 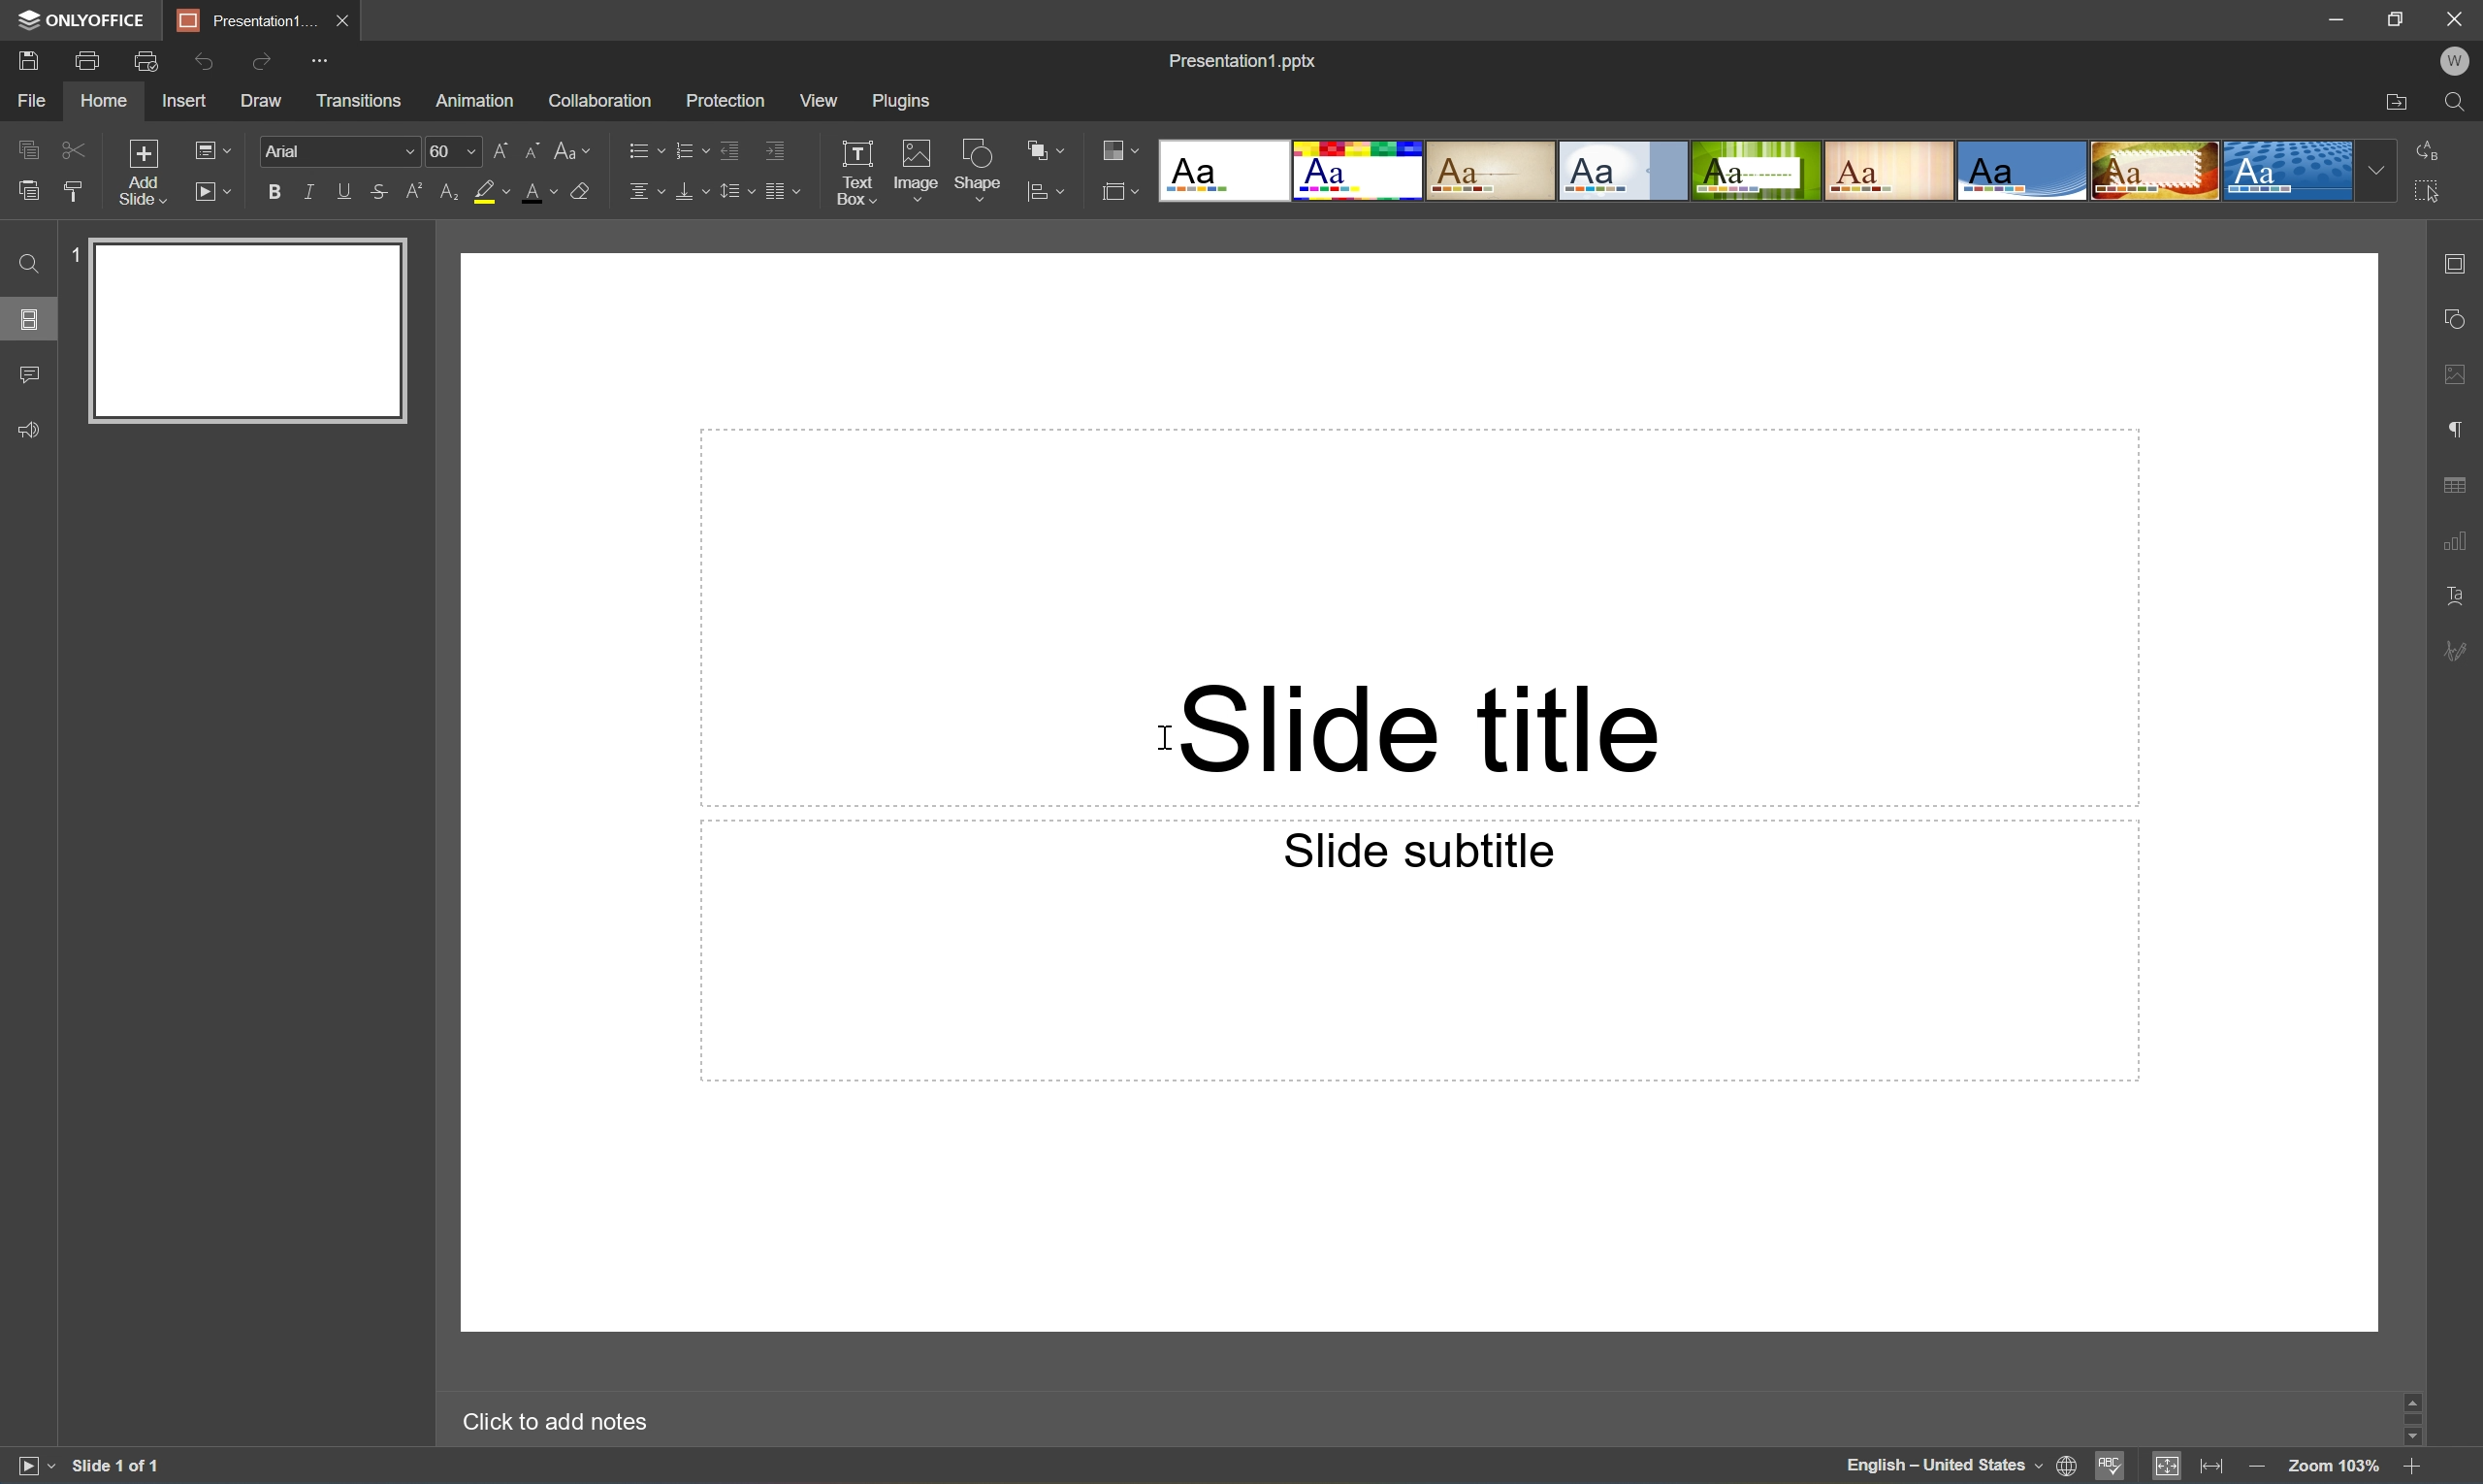 I want to click on Replace, so click(x=2427, y=148).